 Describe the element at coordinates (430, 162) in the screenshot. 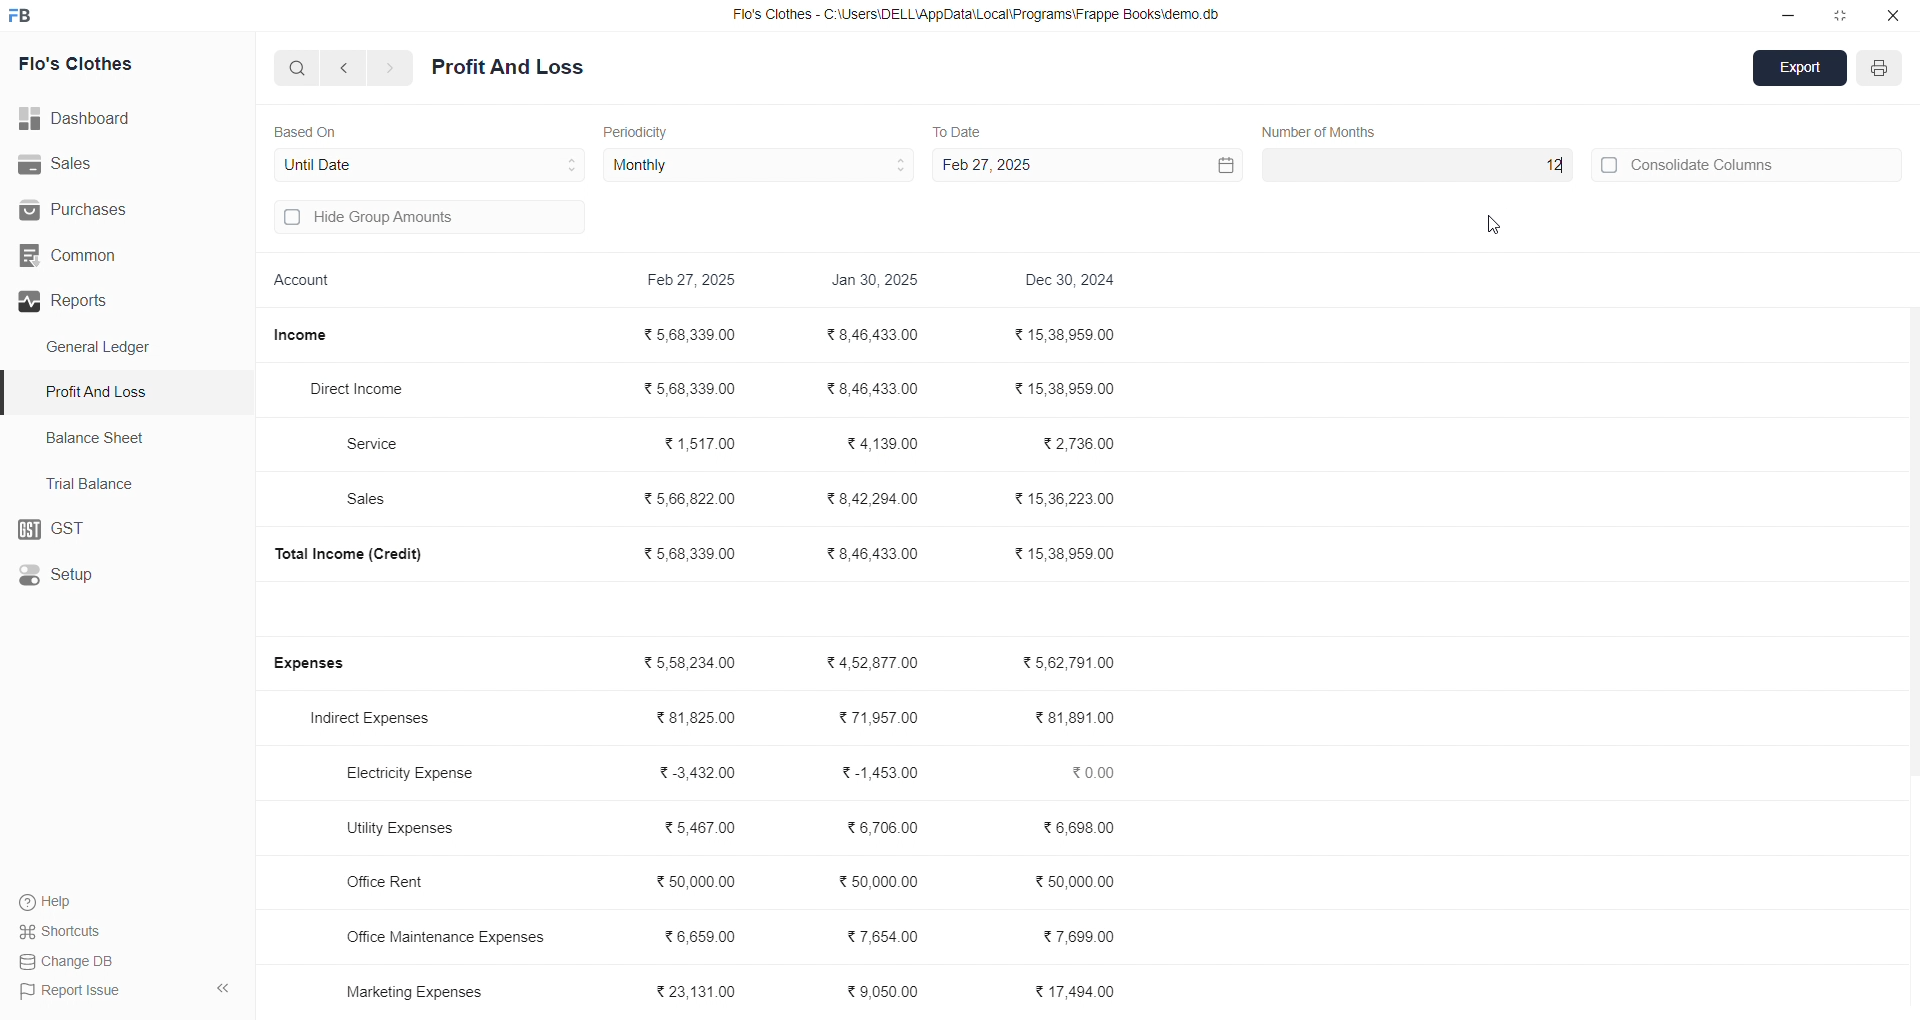

I see `Until Date` at that location.